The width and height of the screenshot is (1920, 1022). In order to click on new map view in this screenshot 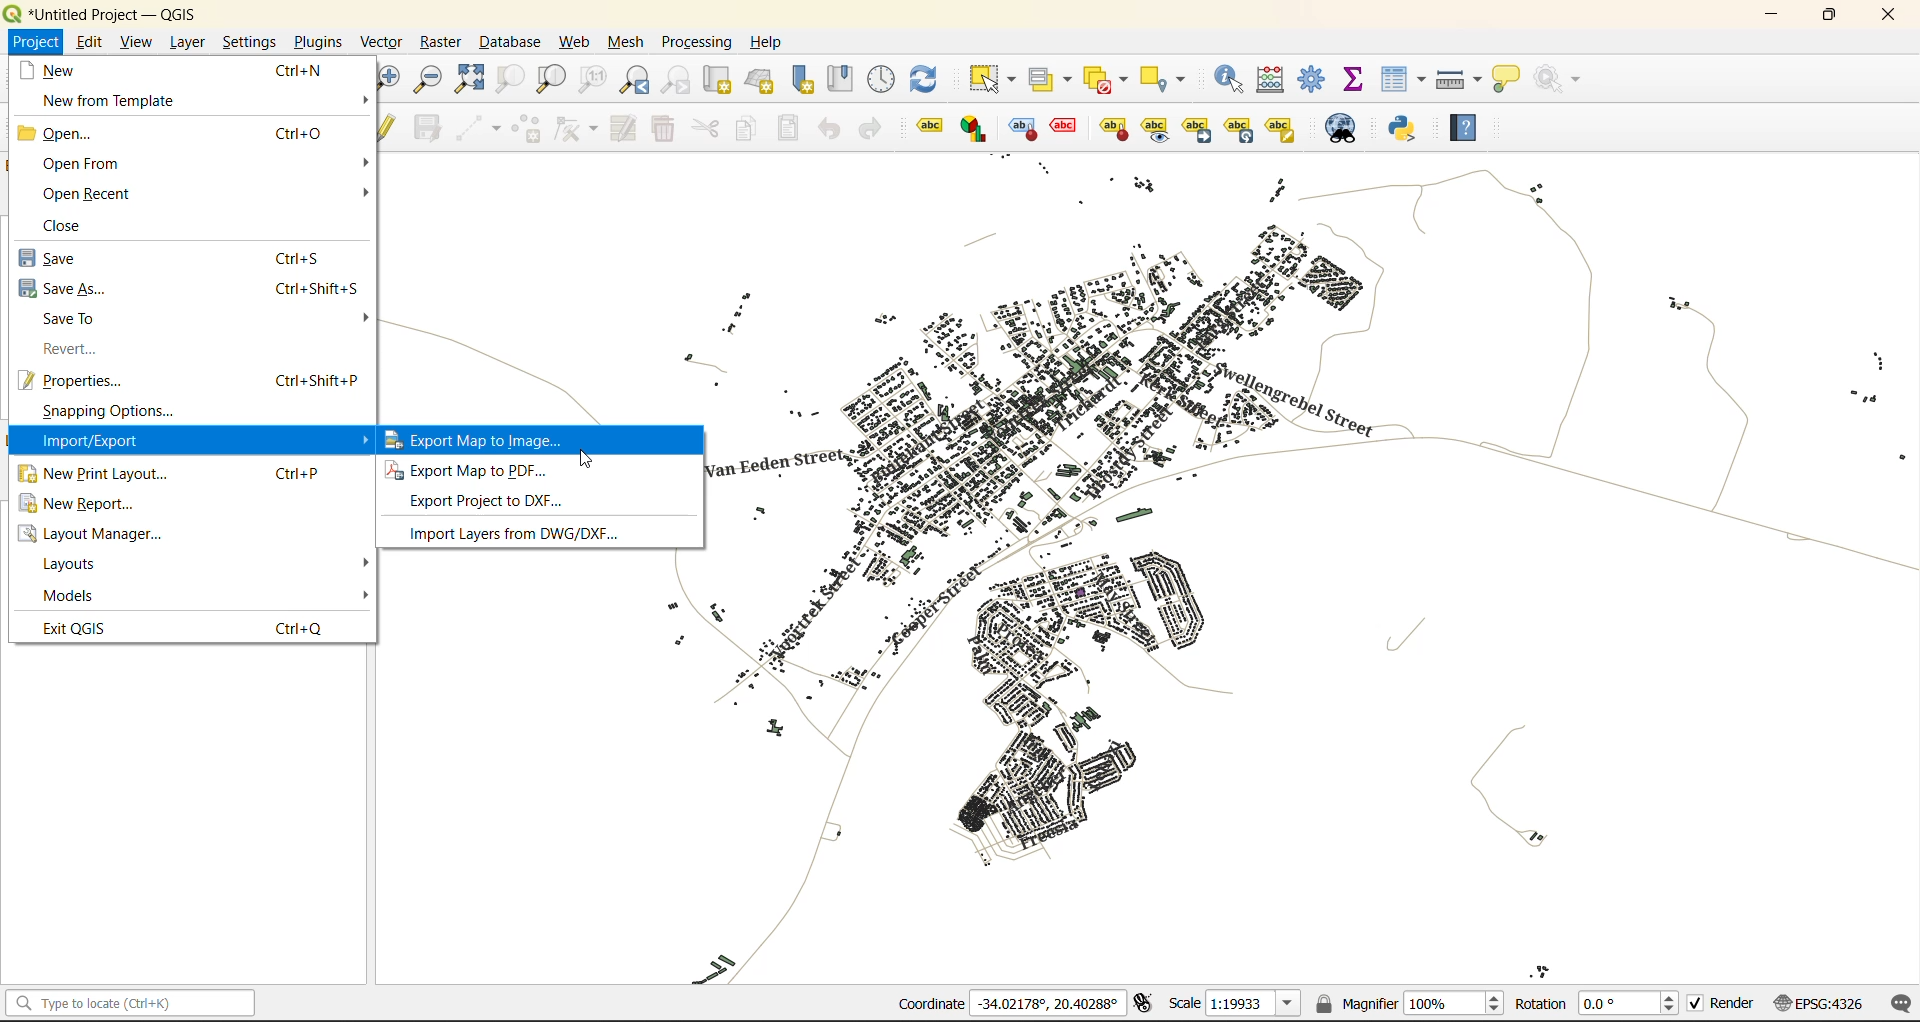, I will do `click(715, 79)`.